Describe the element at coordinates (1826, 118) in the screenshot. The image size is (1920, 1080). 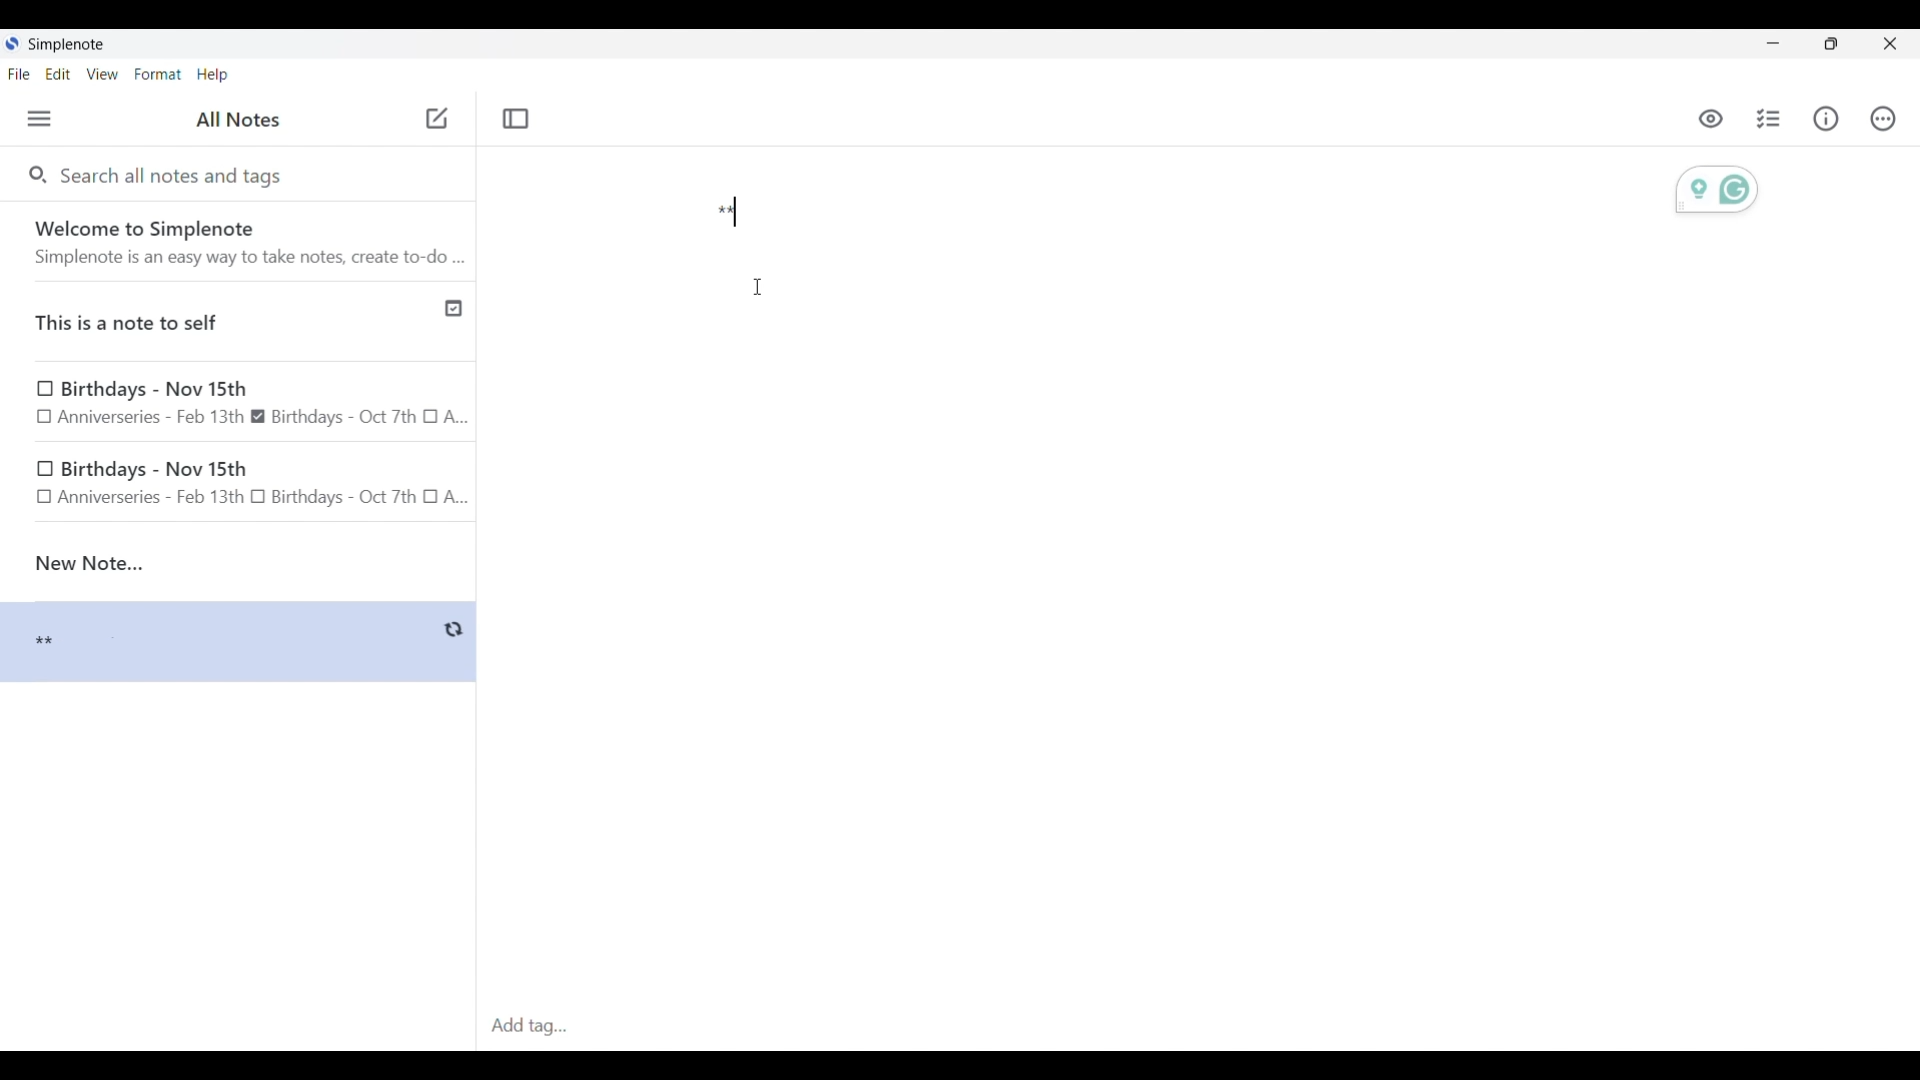
I see `Info` at that location.